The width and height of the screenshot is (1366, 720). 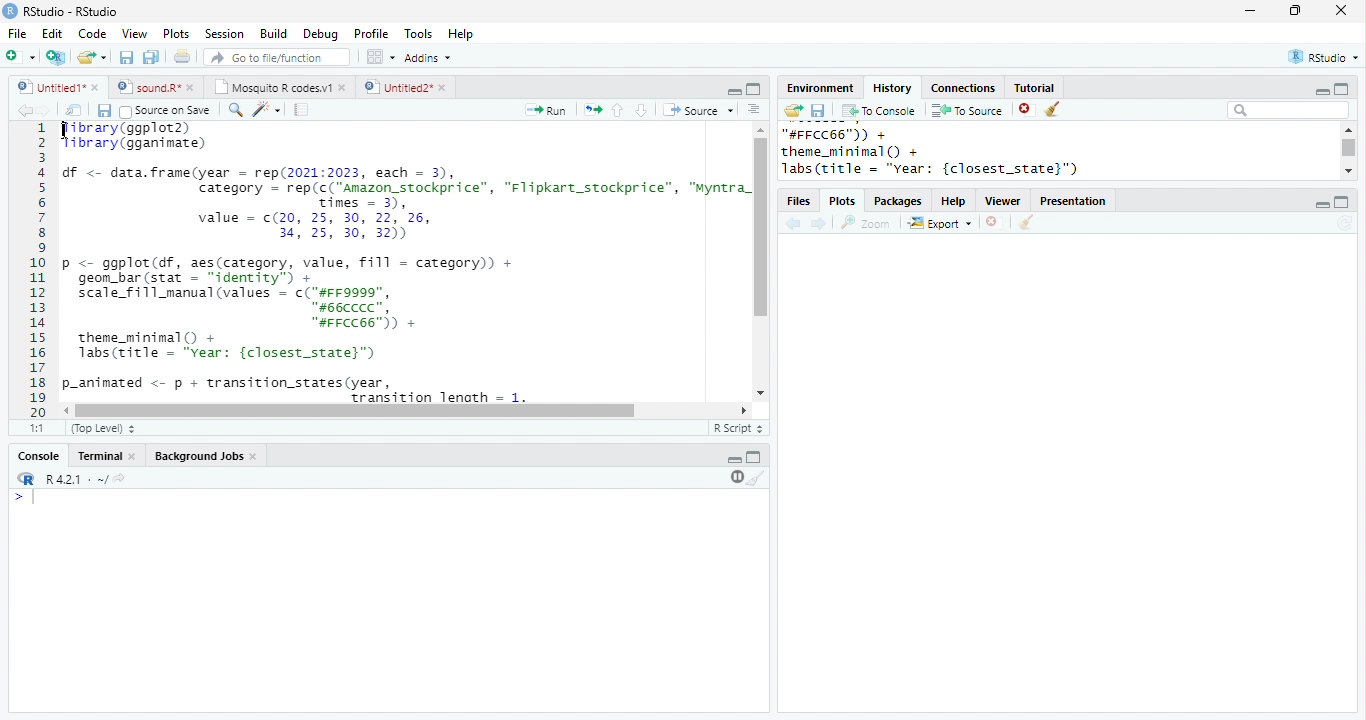 I want to click on scroll down, so click(x=1347, y=171).